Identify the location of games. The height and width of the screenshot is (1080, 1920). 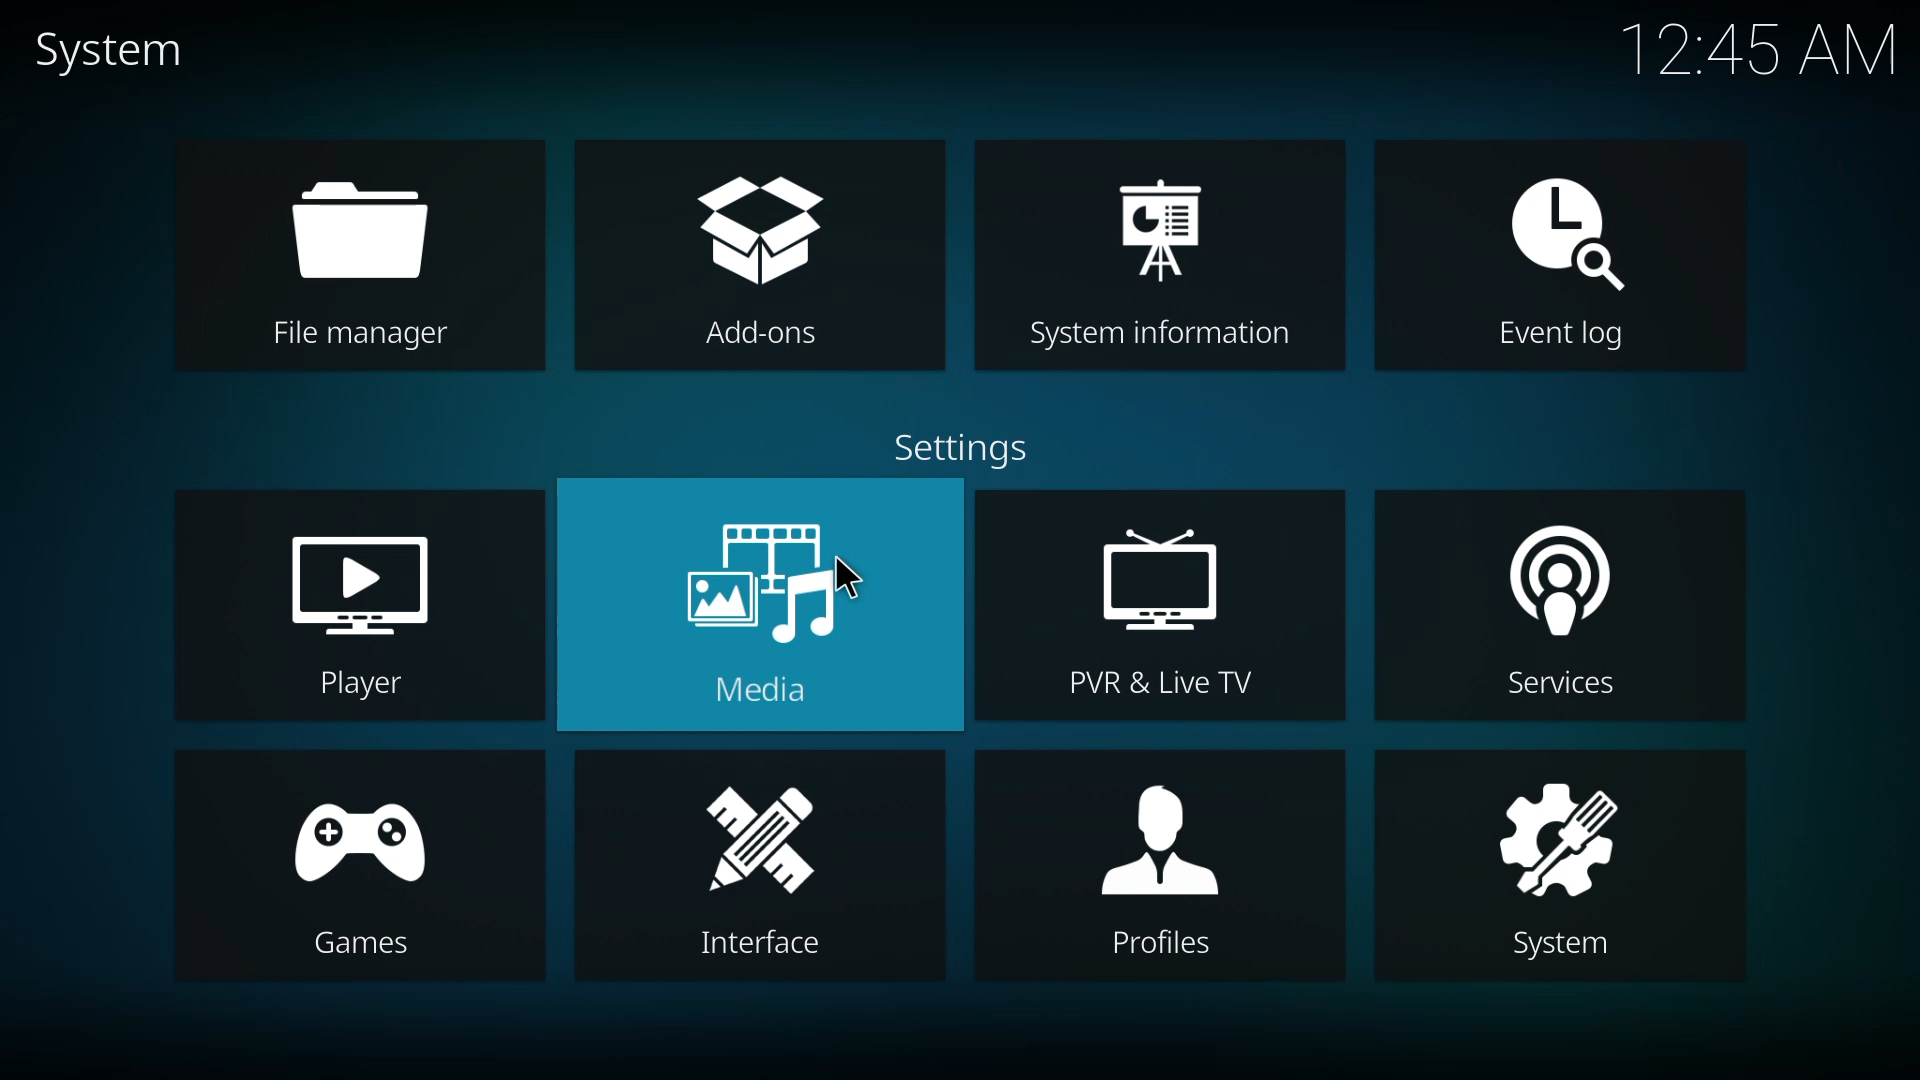
(369, 866).